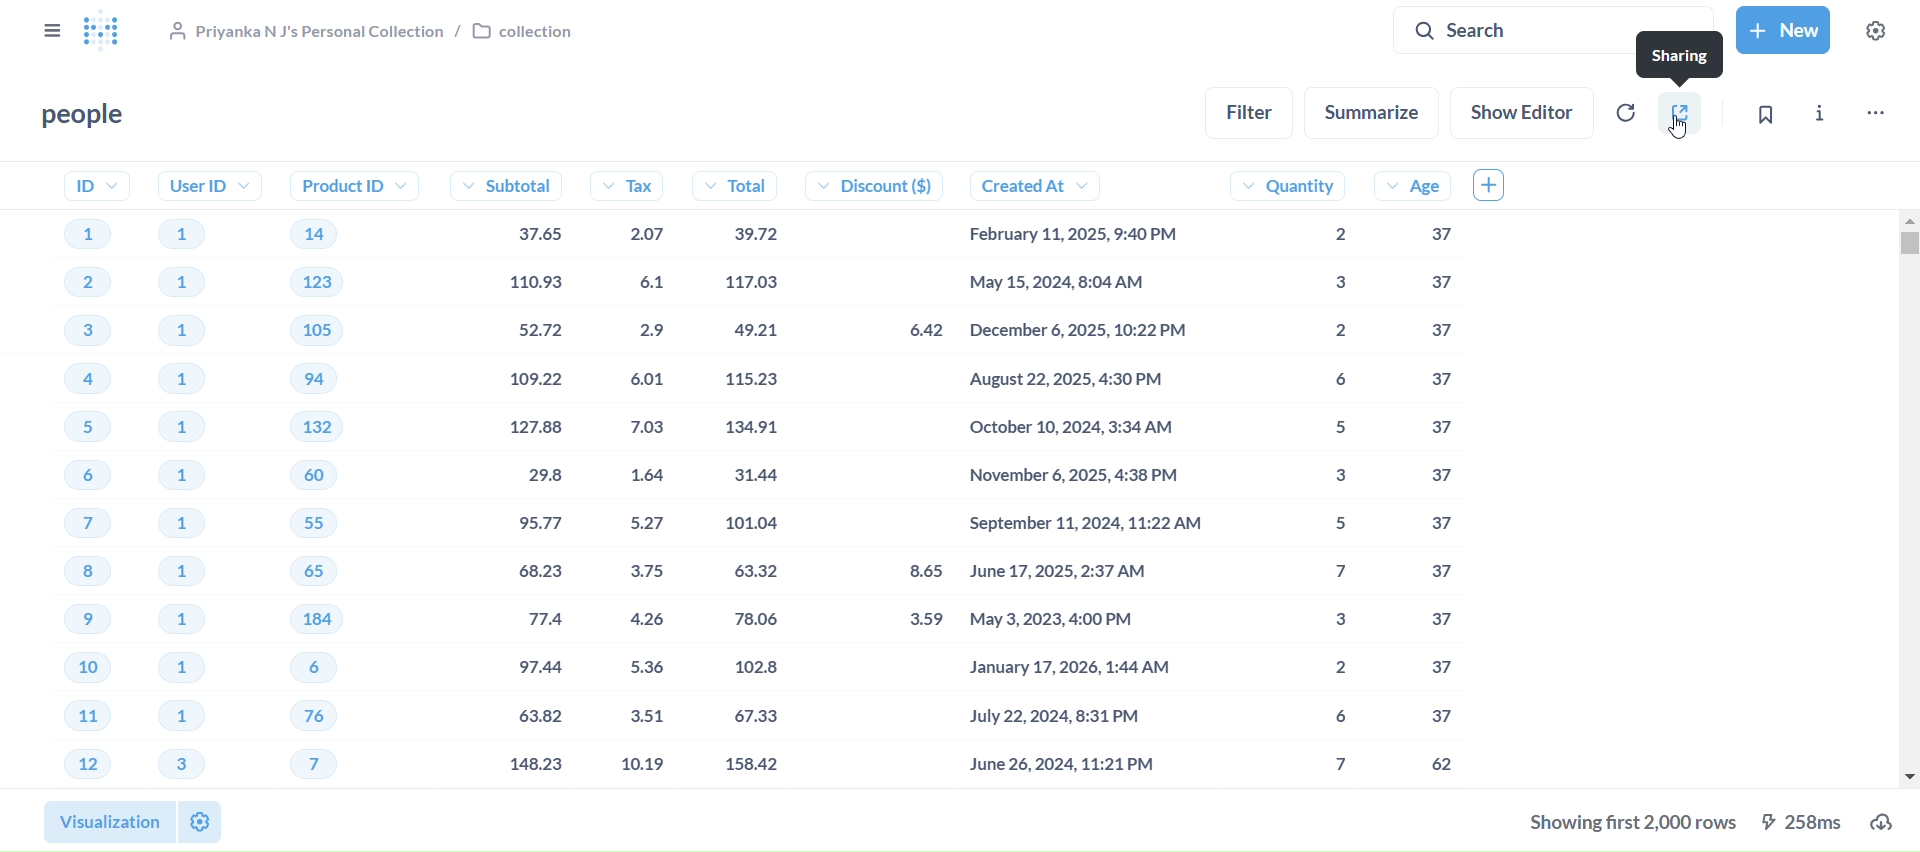 The image size is (1920, 852). Describe the element at coordinates (1910, 497) in the screenshot. I see `vertical scroll bar` at that location.